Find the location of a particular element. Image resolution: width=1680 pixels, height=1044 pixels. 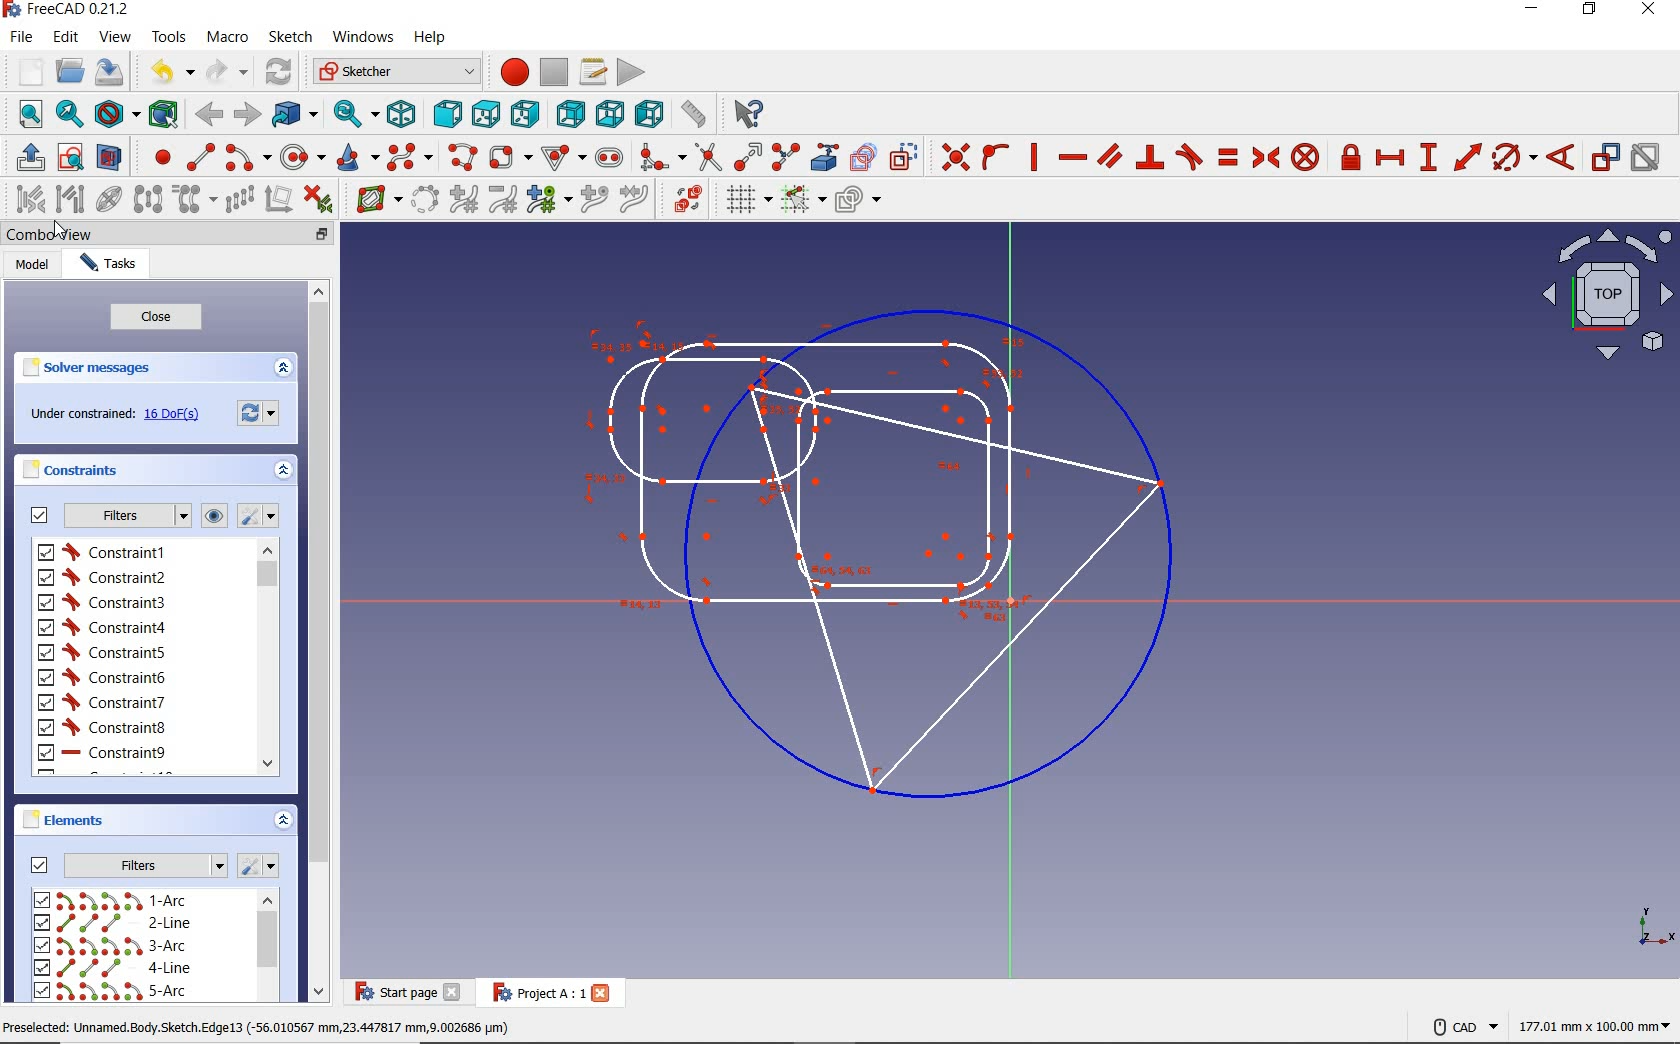

solver messages is located at coordinates (123, 368).